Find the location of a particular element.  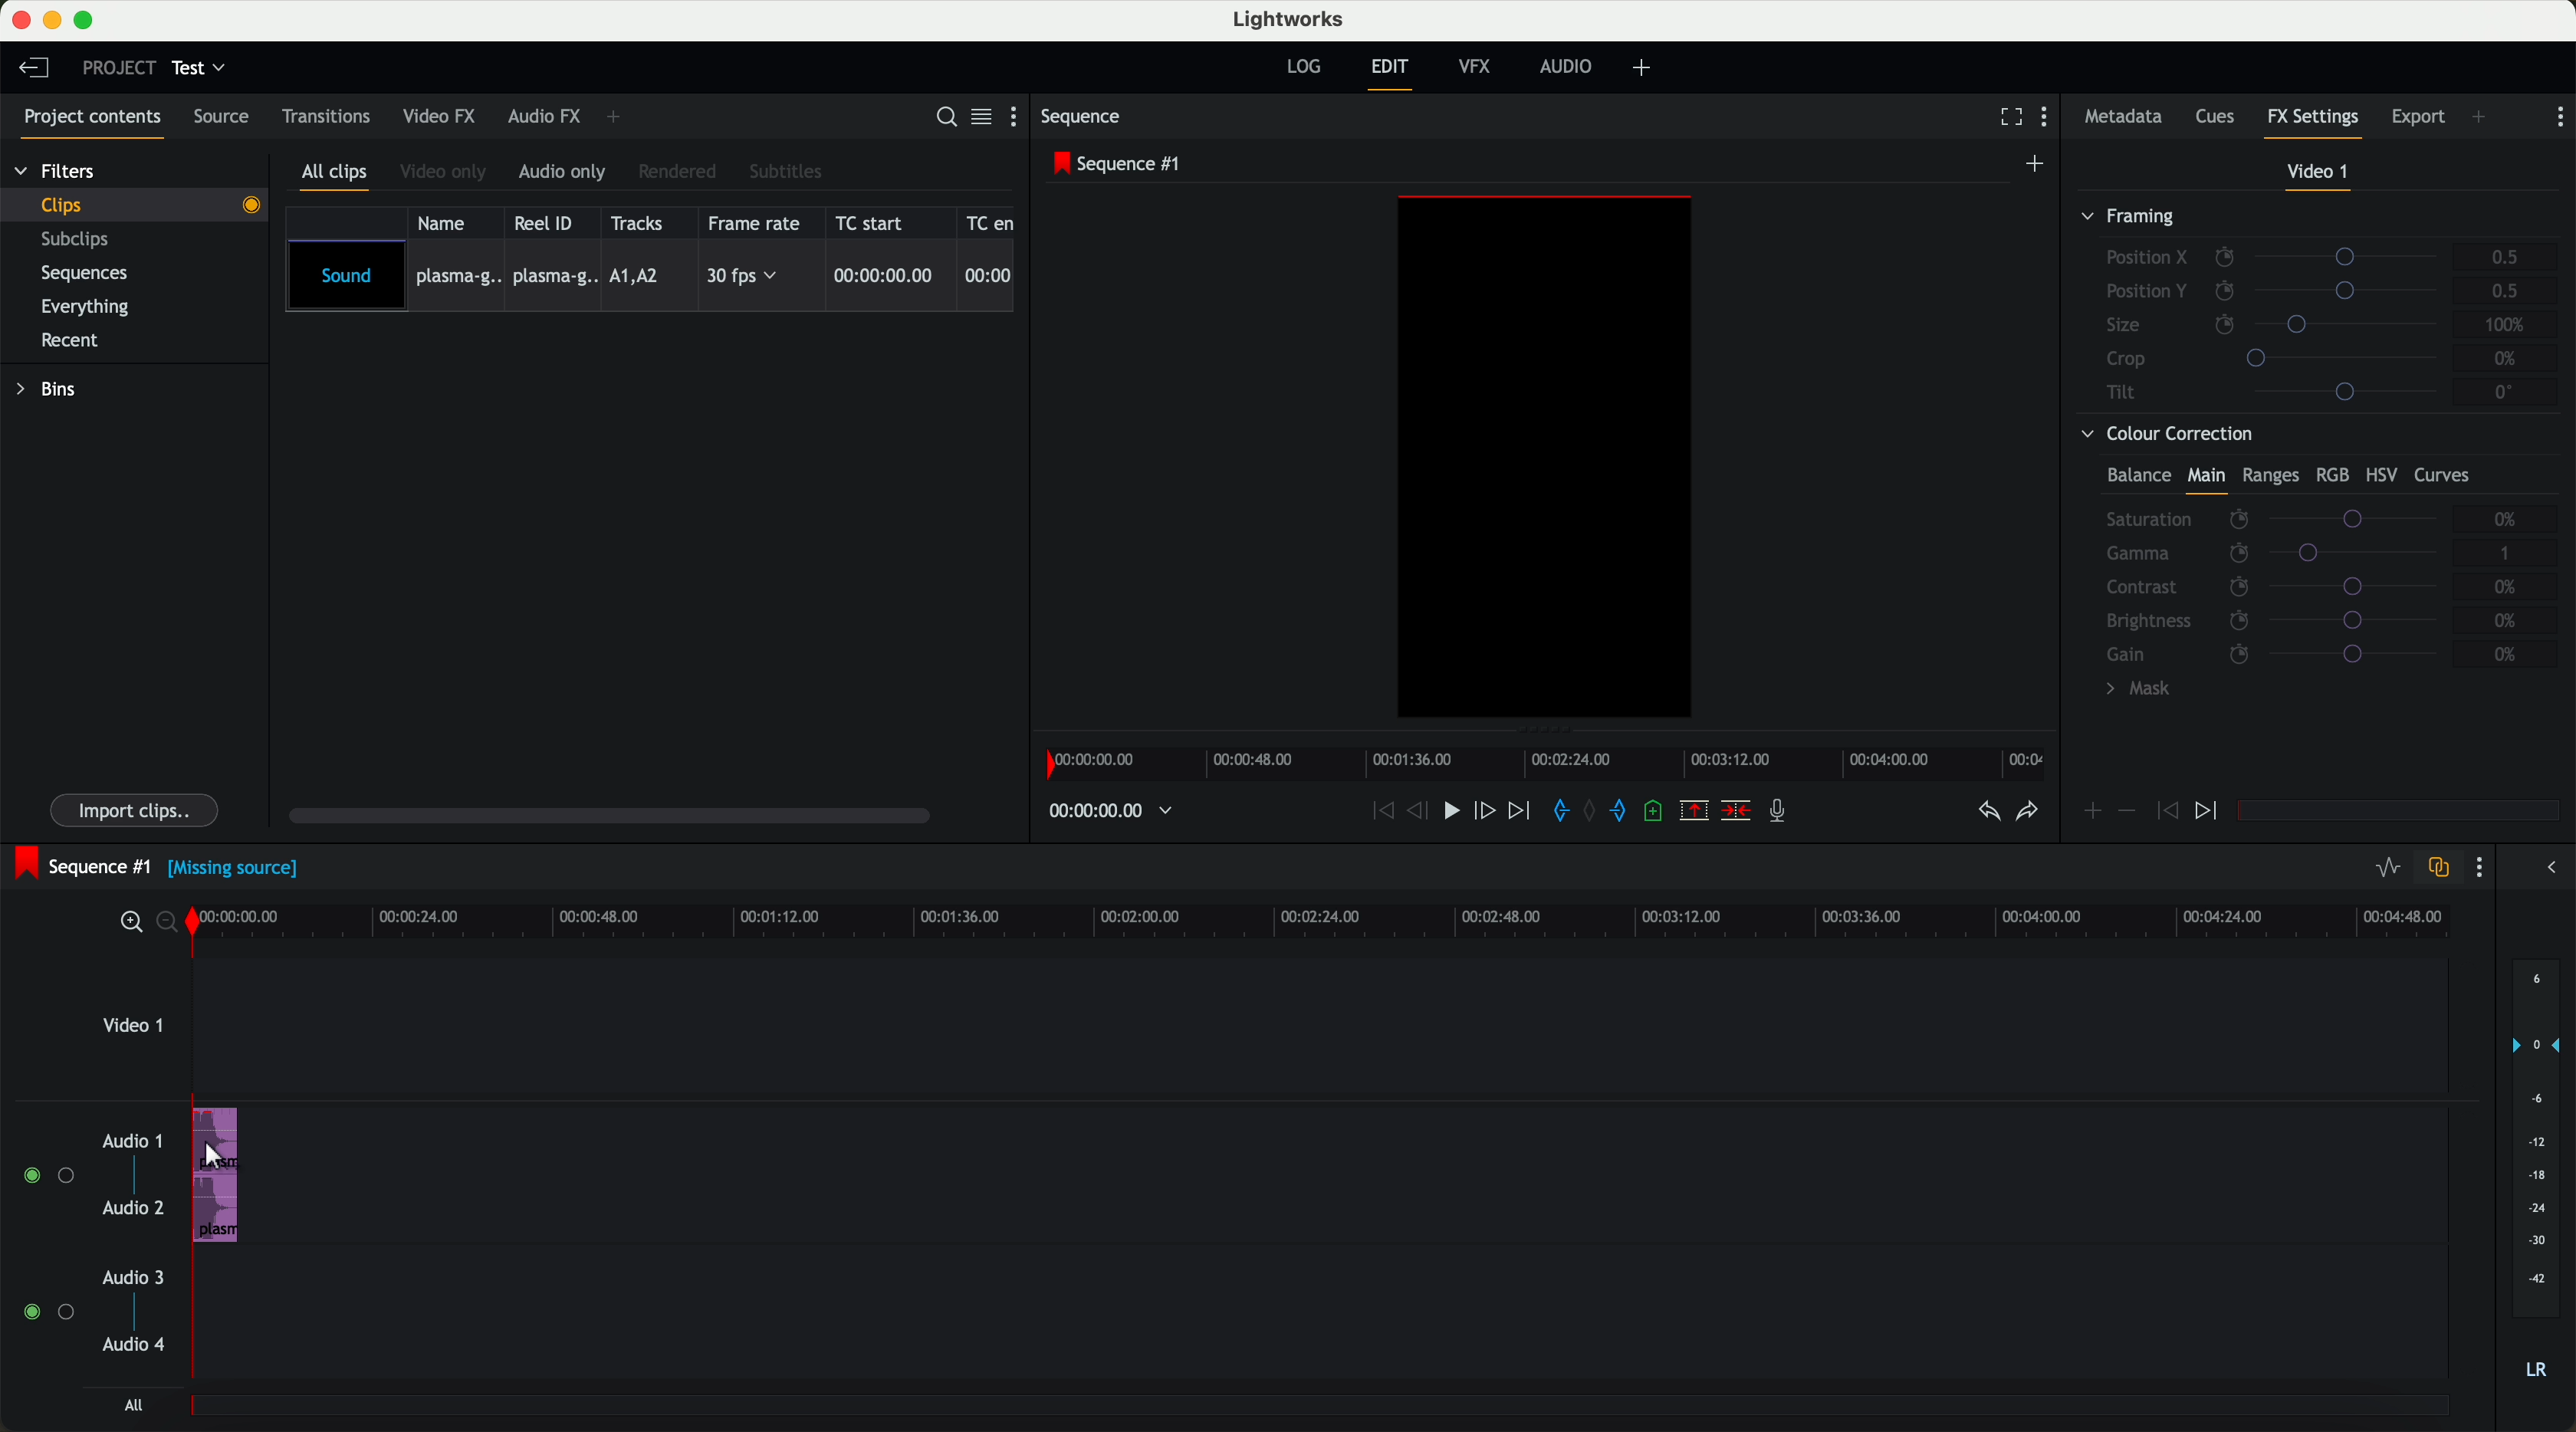

add is located at coordinates (2480, 116).